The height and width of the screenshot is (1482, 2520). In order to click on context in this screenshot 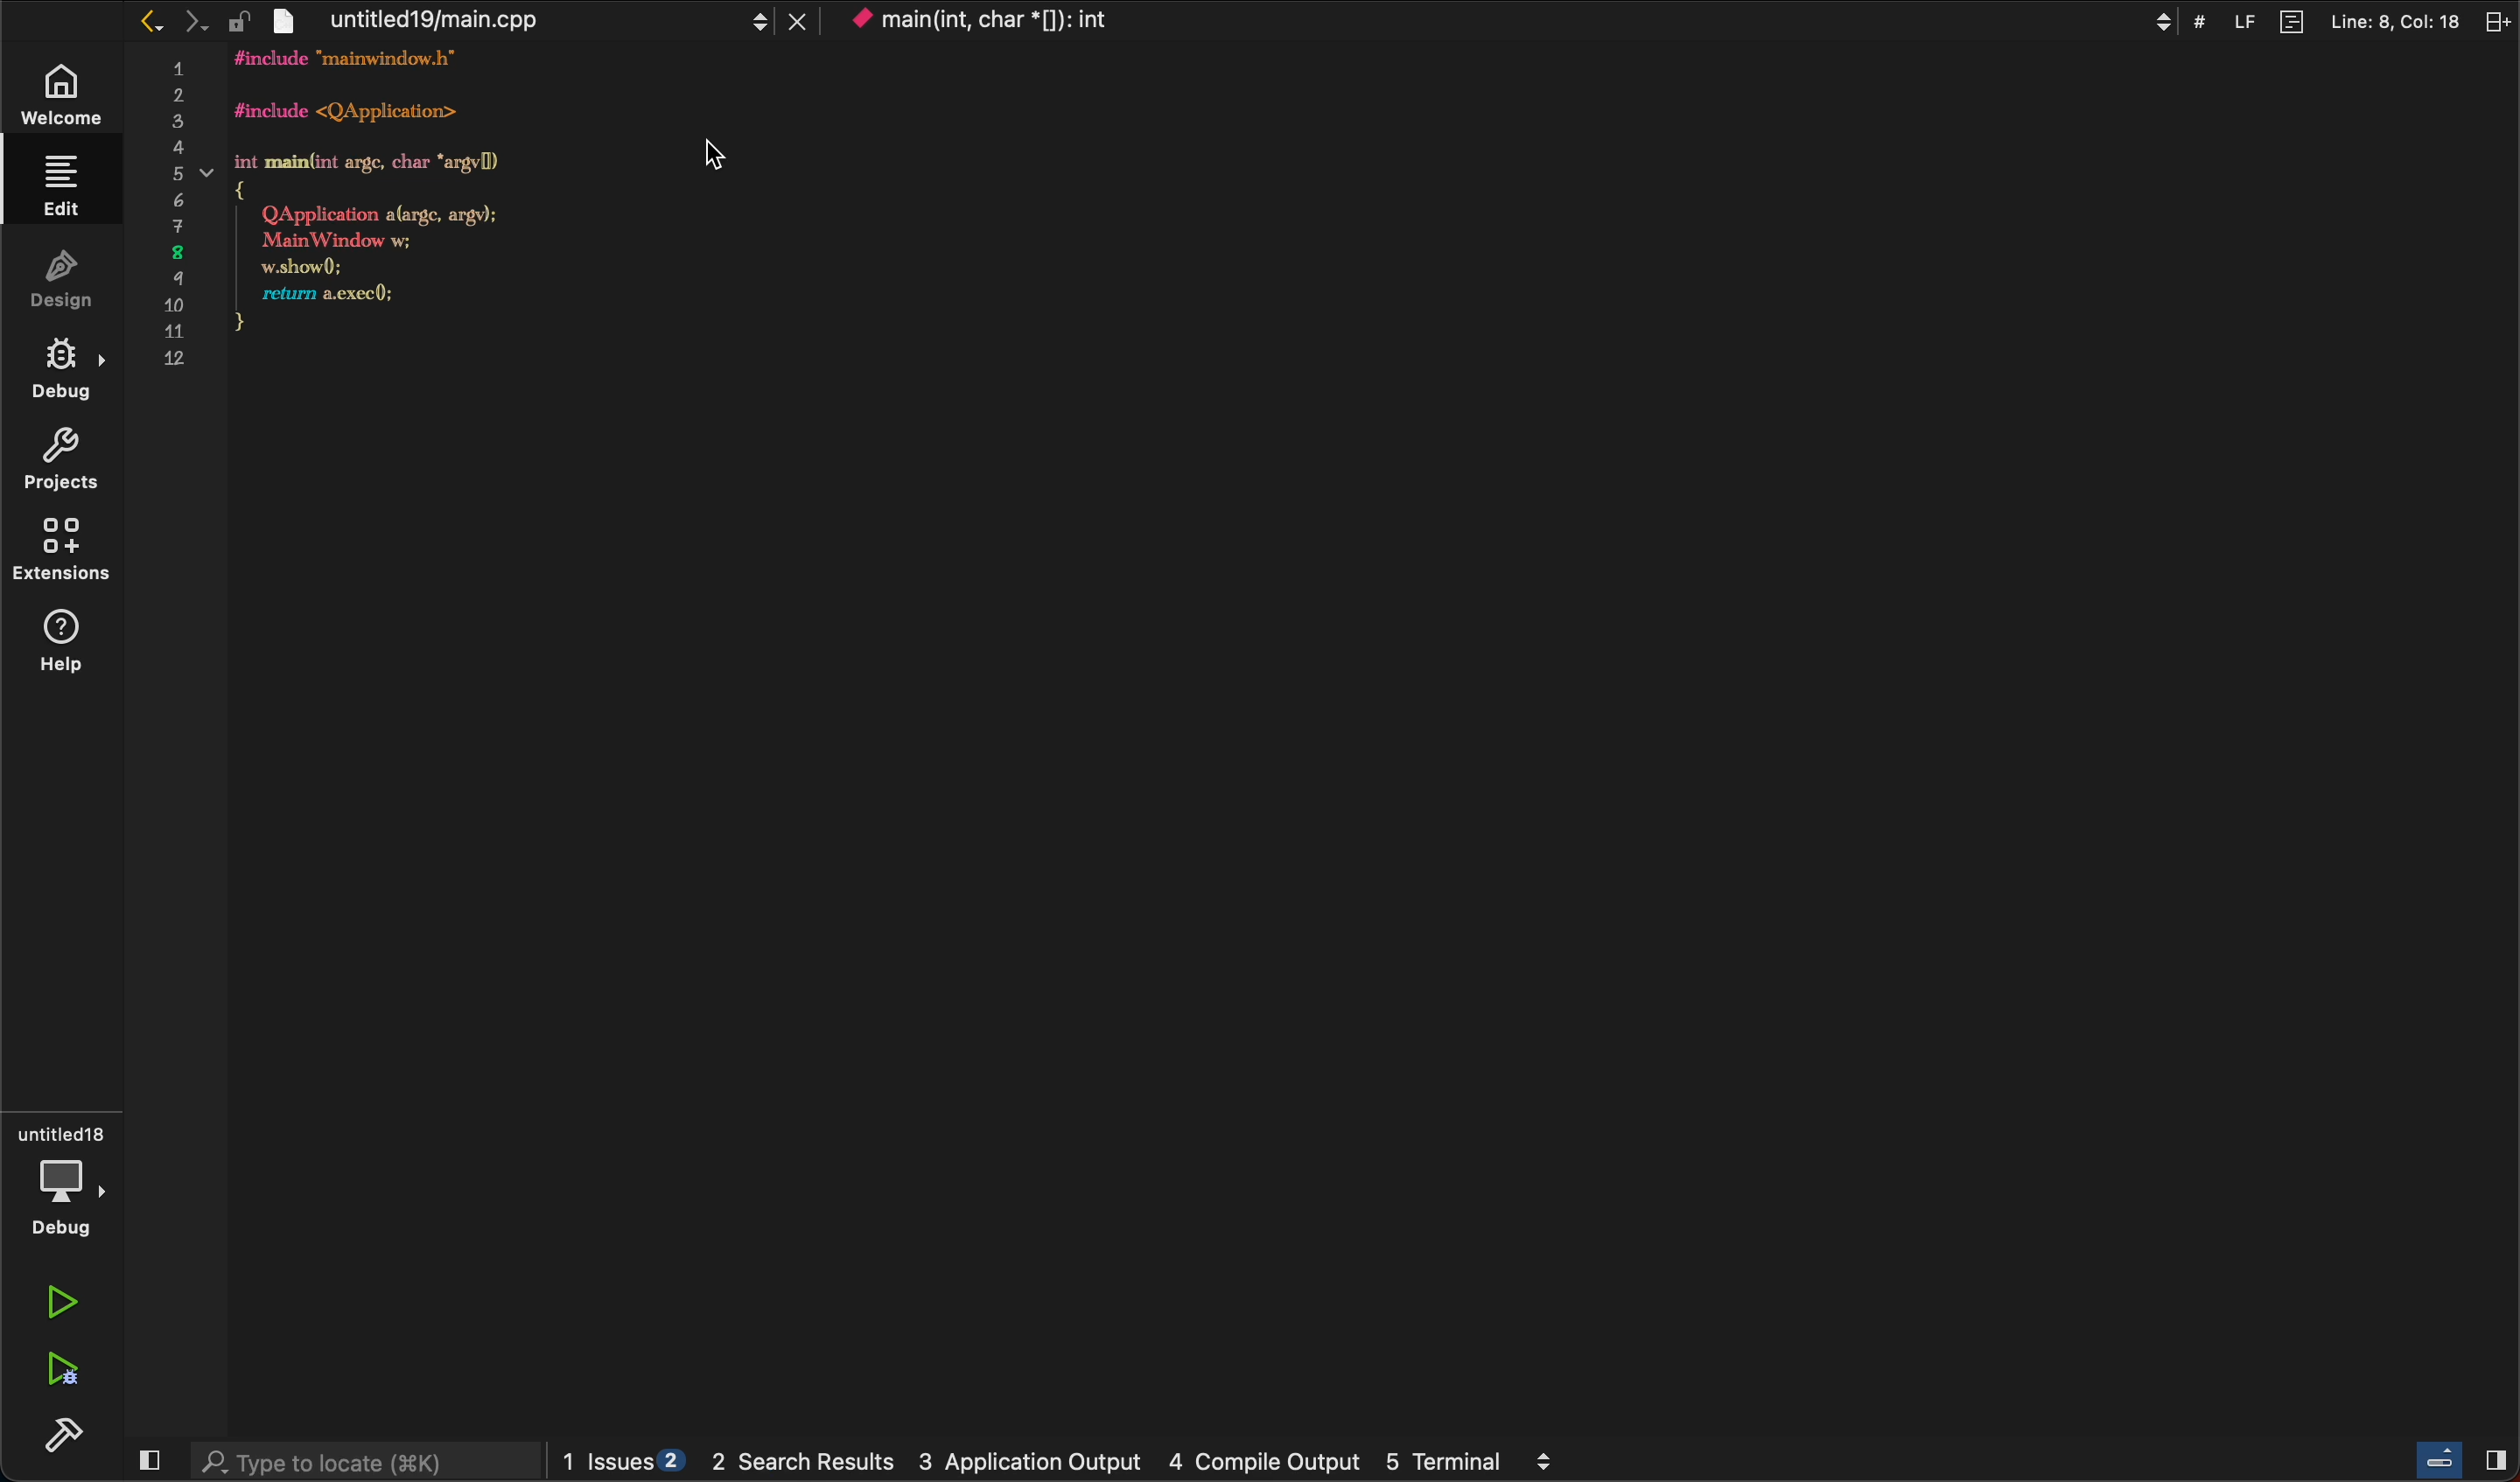, I will do `click(1006, 23)`.